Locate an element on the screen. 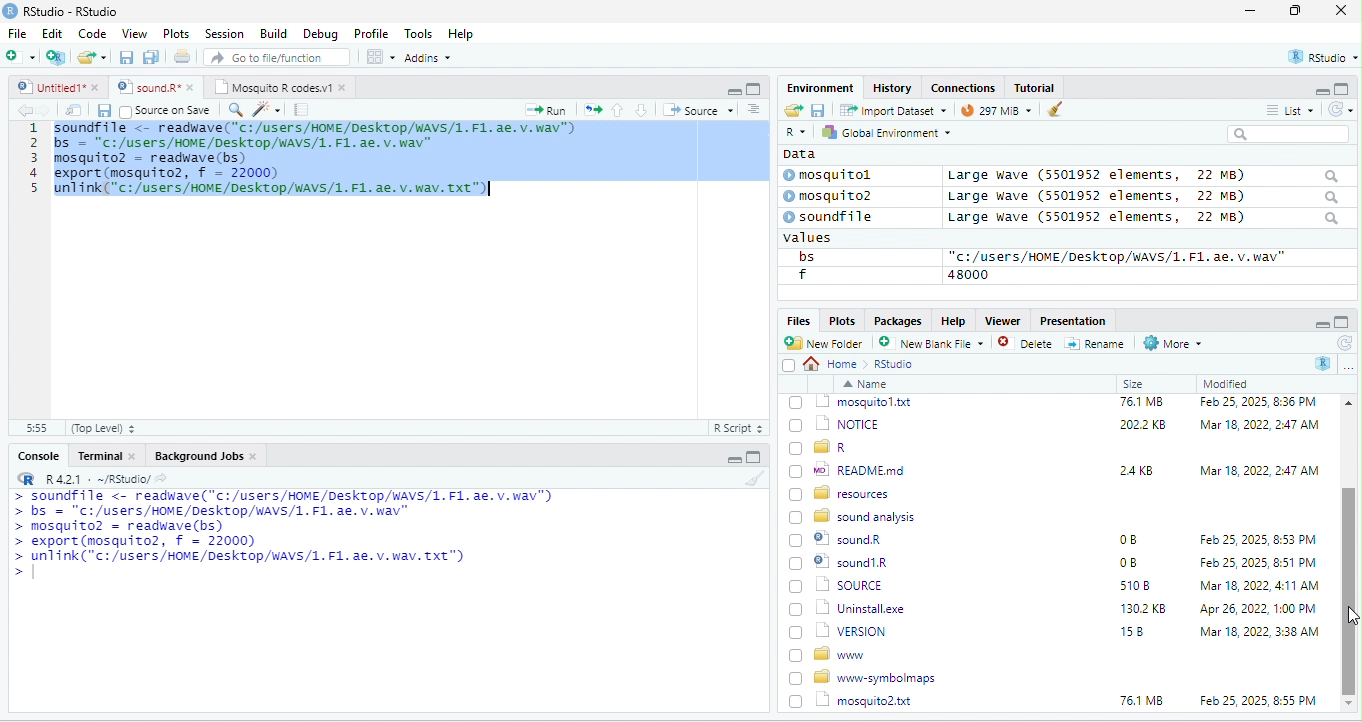 This screenshot has width=1362, height=722. 1 mosquitol.txt is located at coordinates (844, 519).